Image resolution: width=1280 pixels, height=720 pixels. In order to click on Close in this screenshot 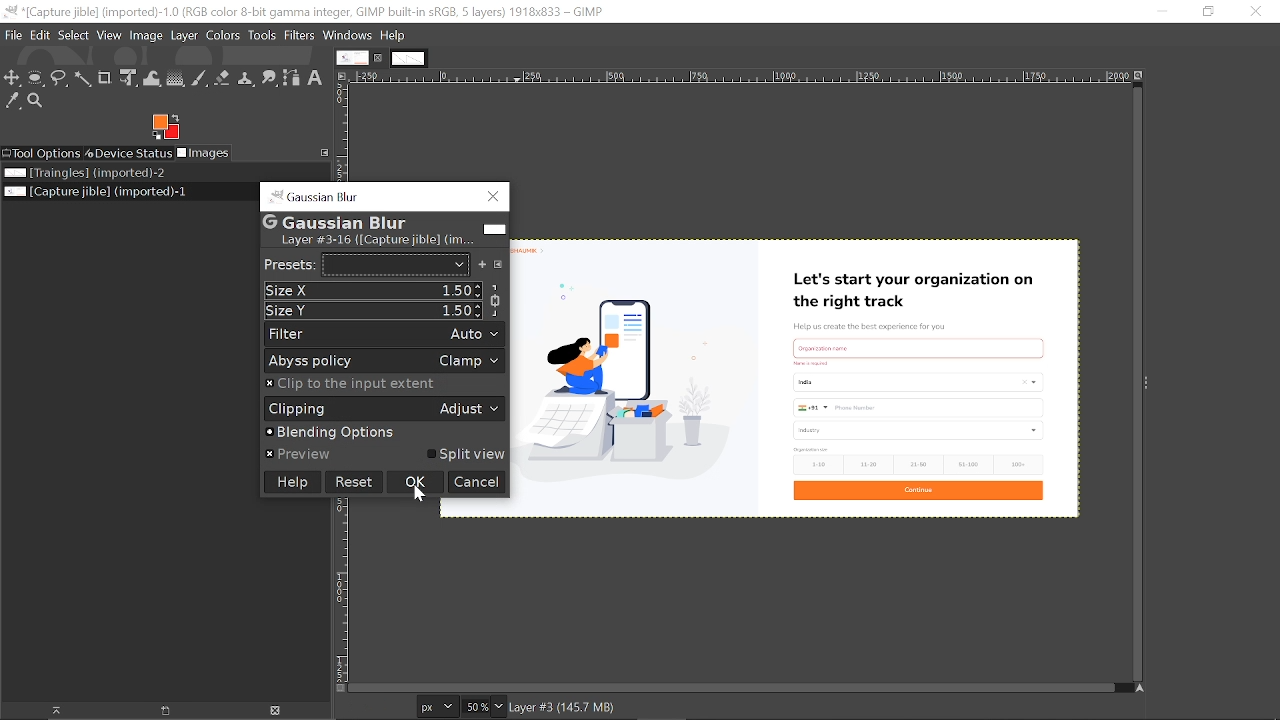, I will do `click(1254, 12)`.